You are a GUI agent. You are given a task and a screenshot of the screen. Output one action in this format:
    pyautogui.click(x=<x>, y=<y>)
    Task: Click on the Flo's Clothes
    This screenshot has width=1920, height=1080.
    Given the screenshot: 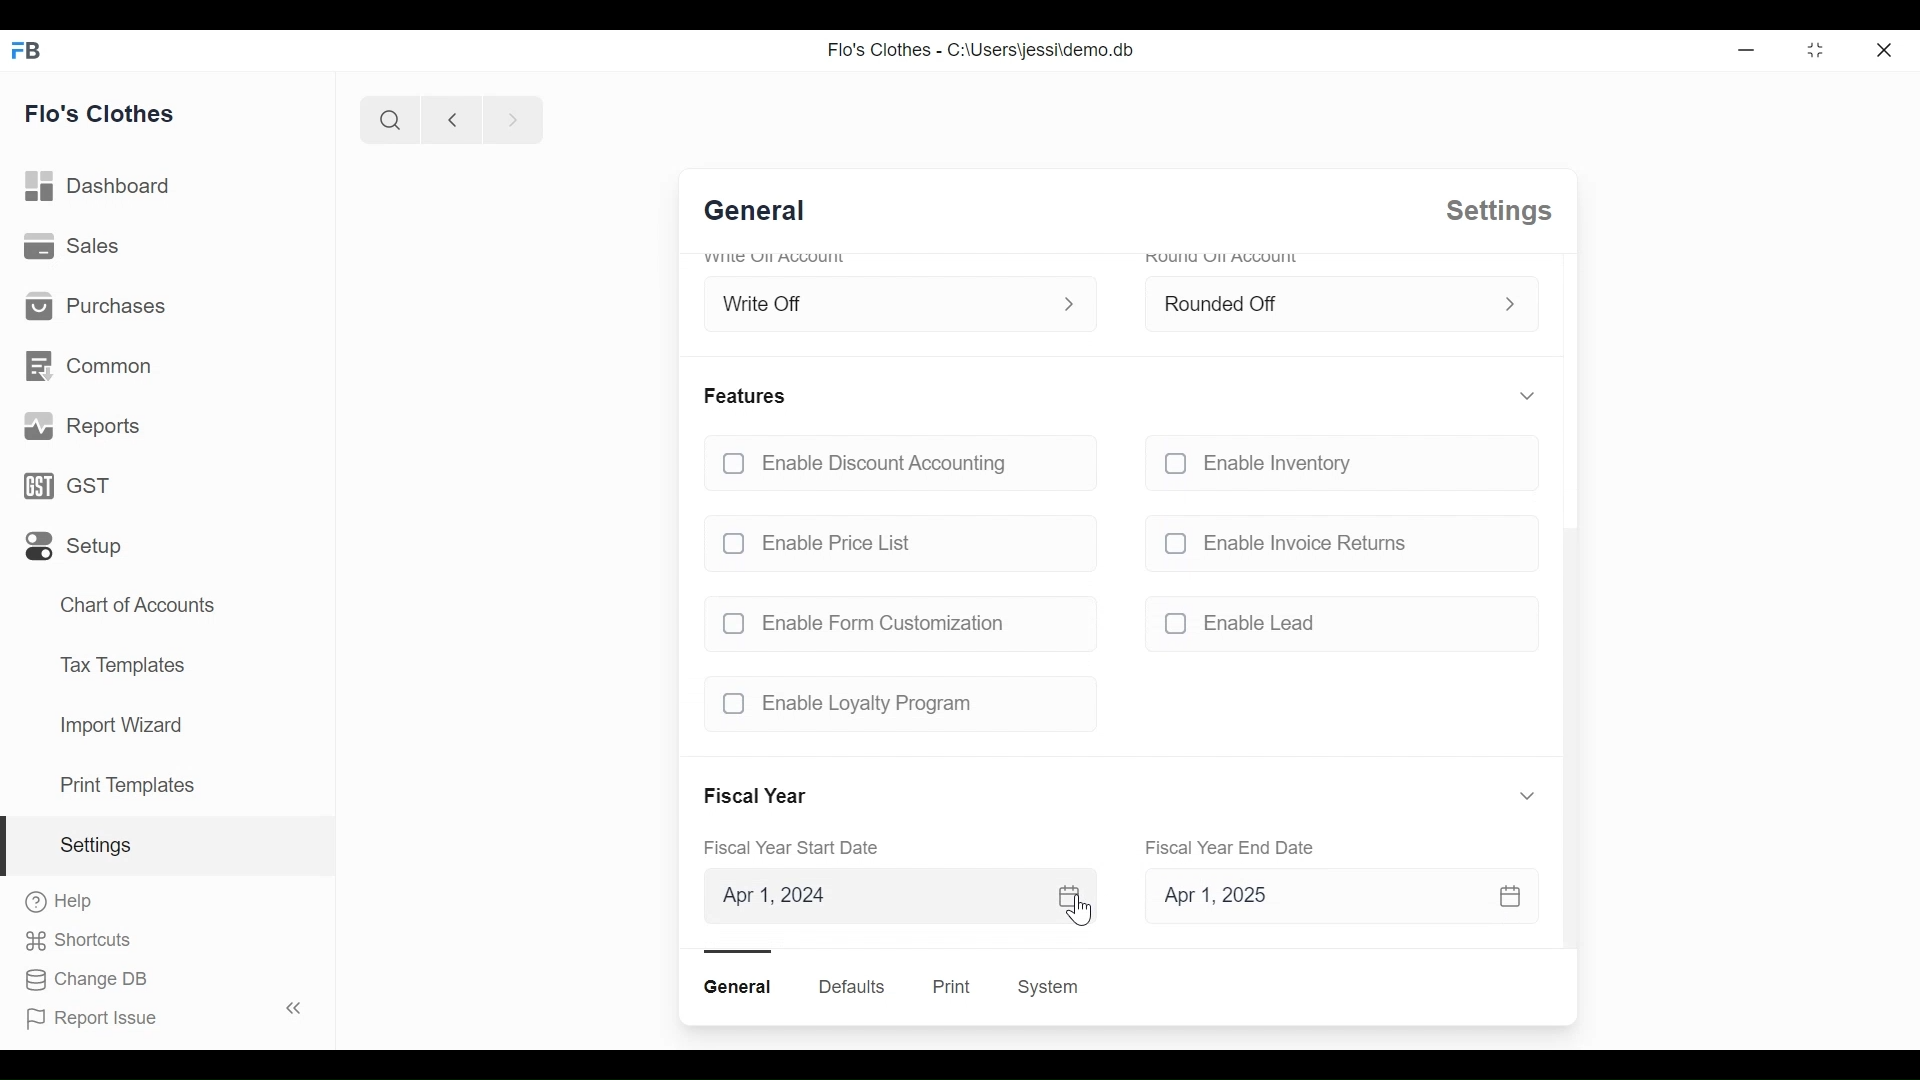 What is the action you would take?
    pyautogui.click(x=100, y=111)
    